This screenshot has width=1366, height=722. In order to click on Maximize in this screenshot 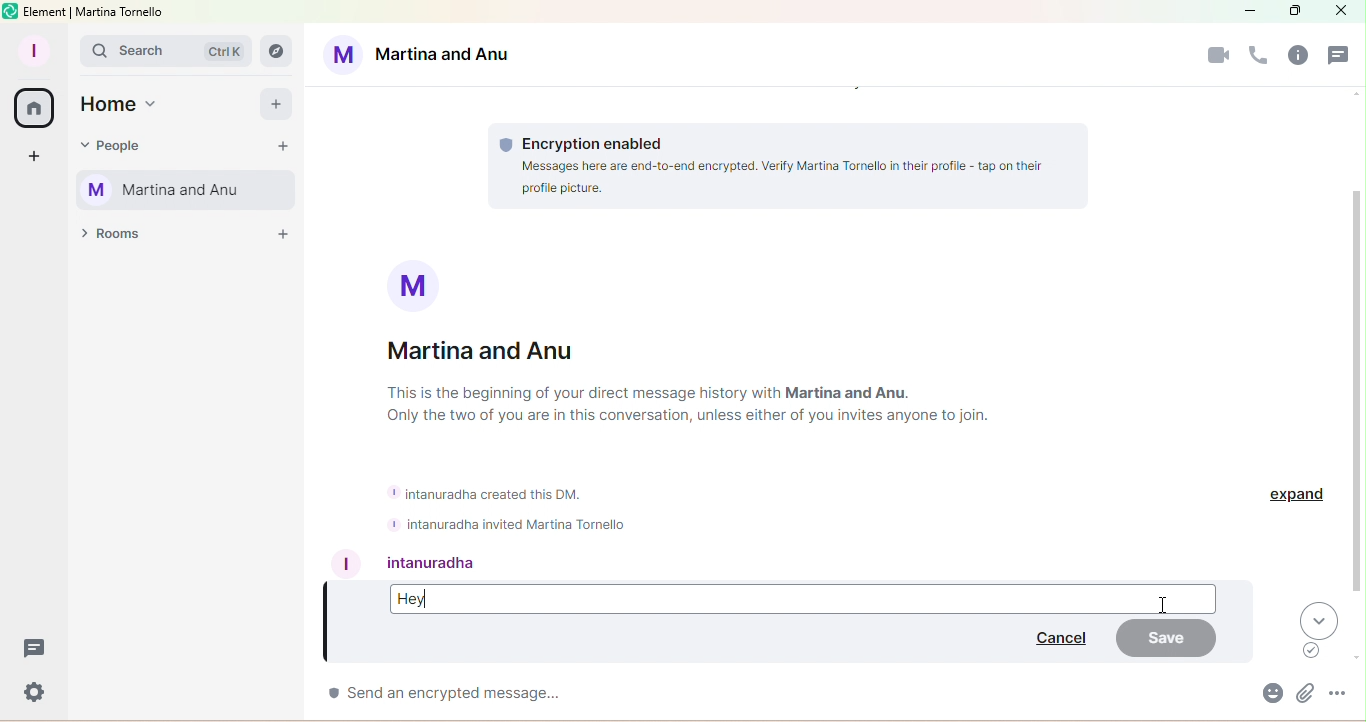, I will do `click(1290, 13)`.